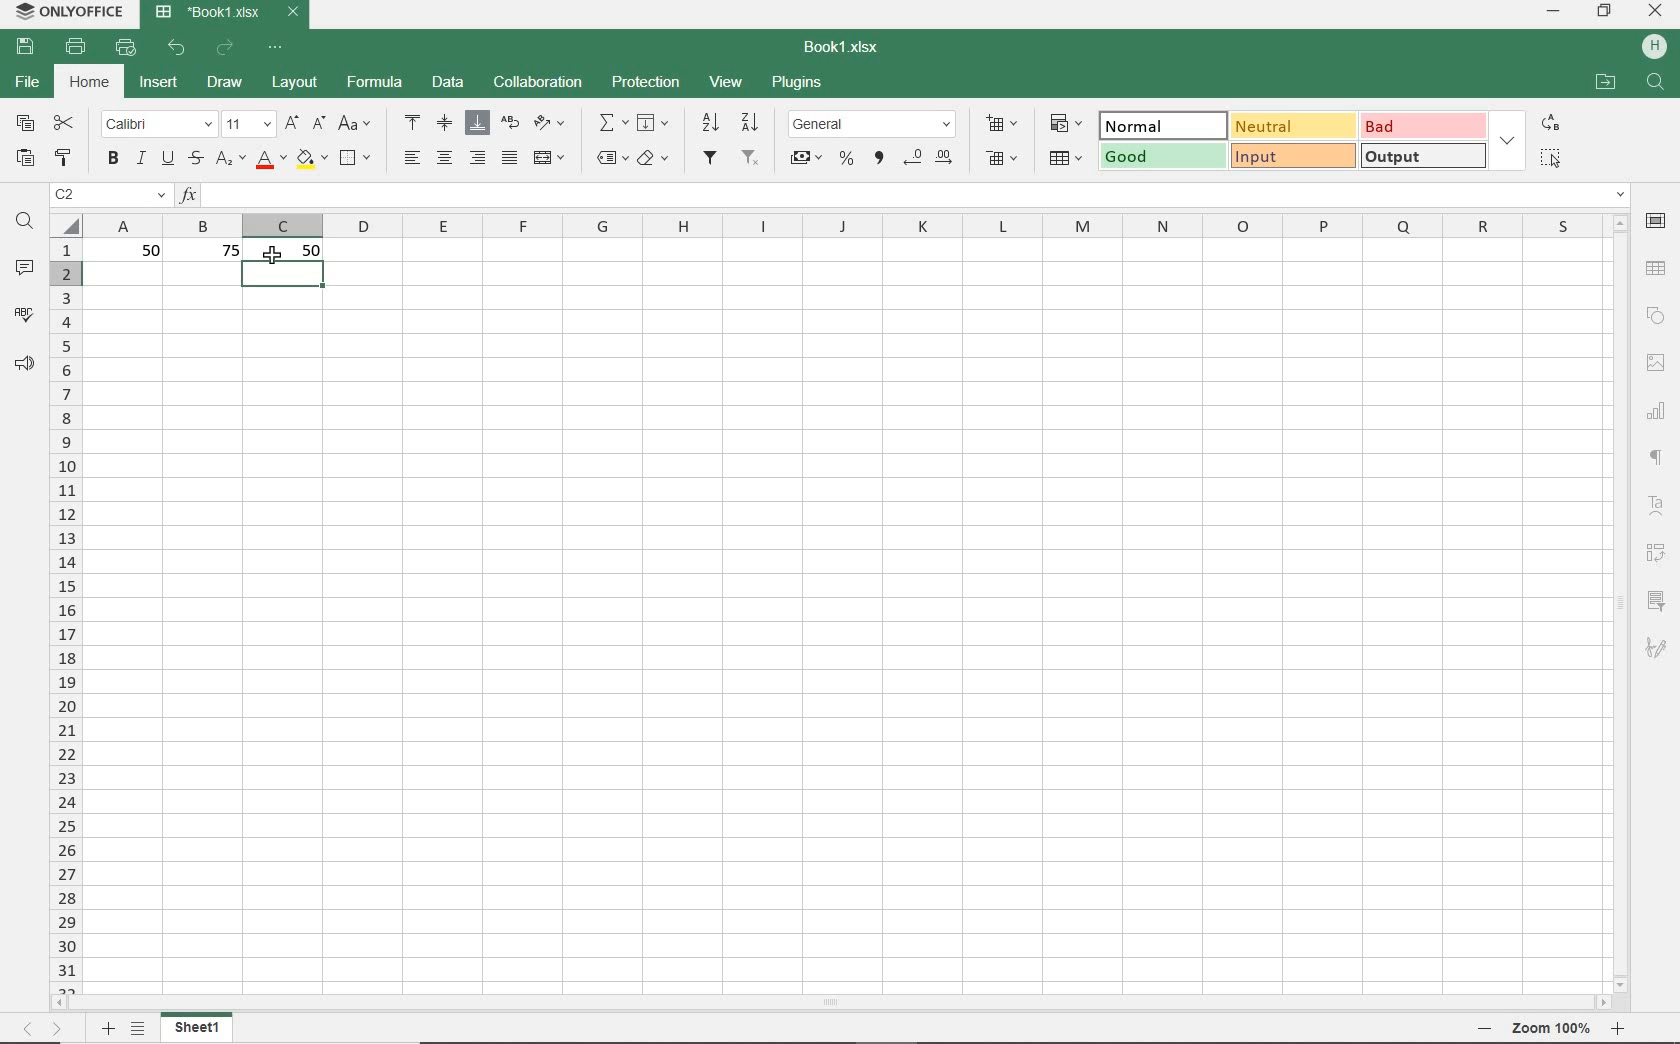 The height and width of the screenshot is (1044, 1680). I want to click on signature, so click(1661, 648).